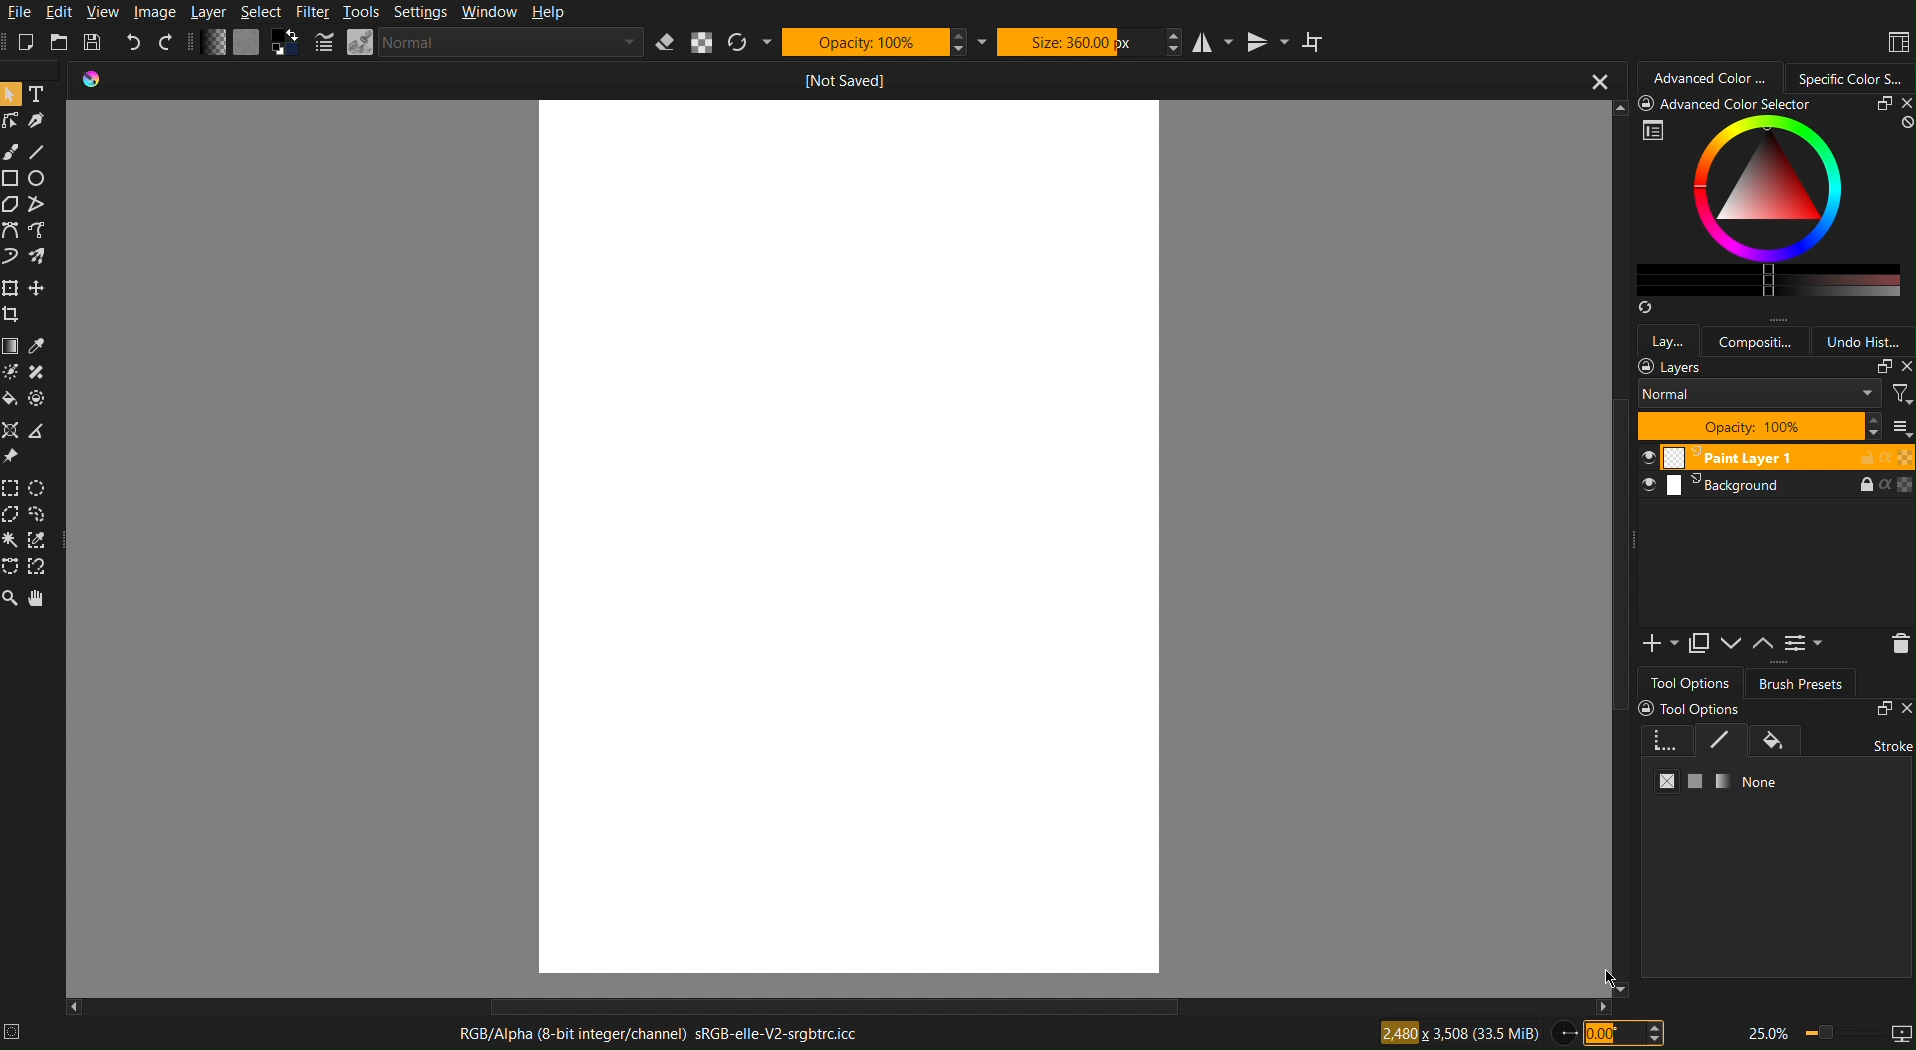 Image resolution: width=1916 pixels, height=1050 pixels. What do you see at coordinates (1660, 644) in the screenshot?
I see `Add Layer` at bounding box center [1660, 644].